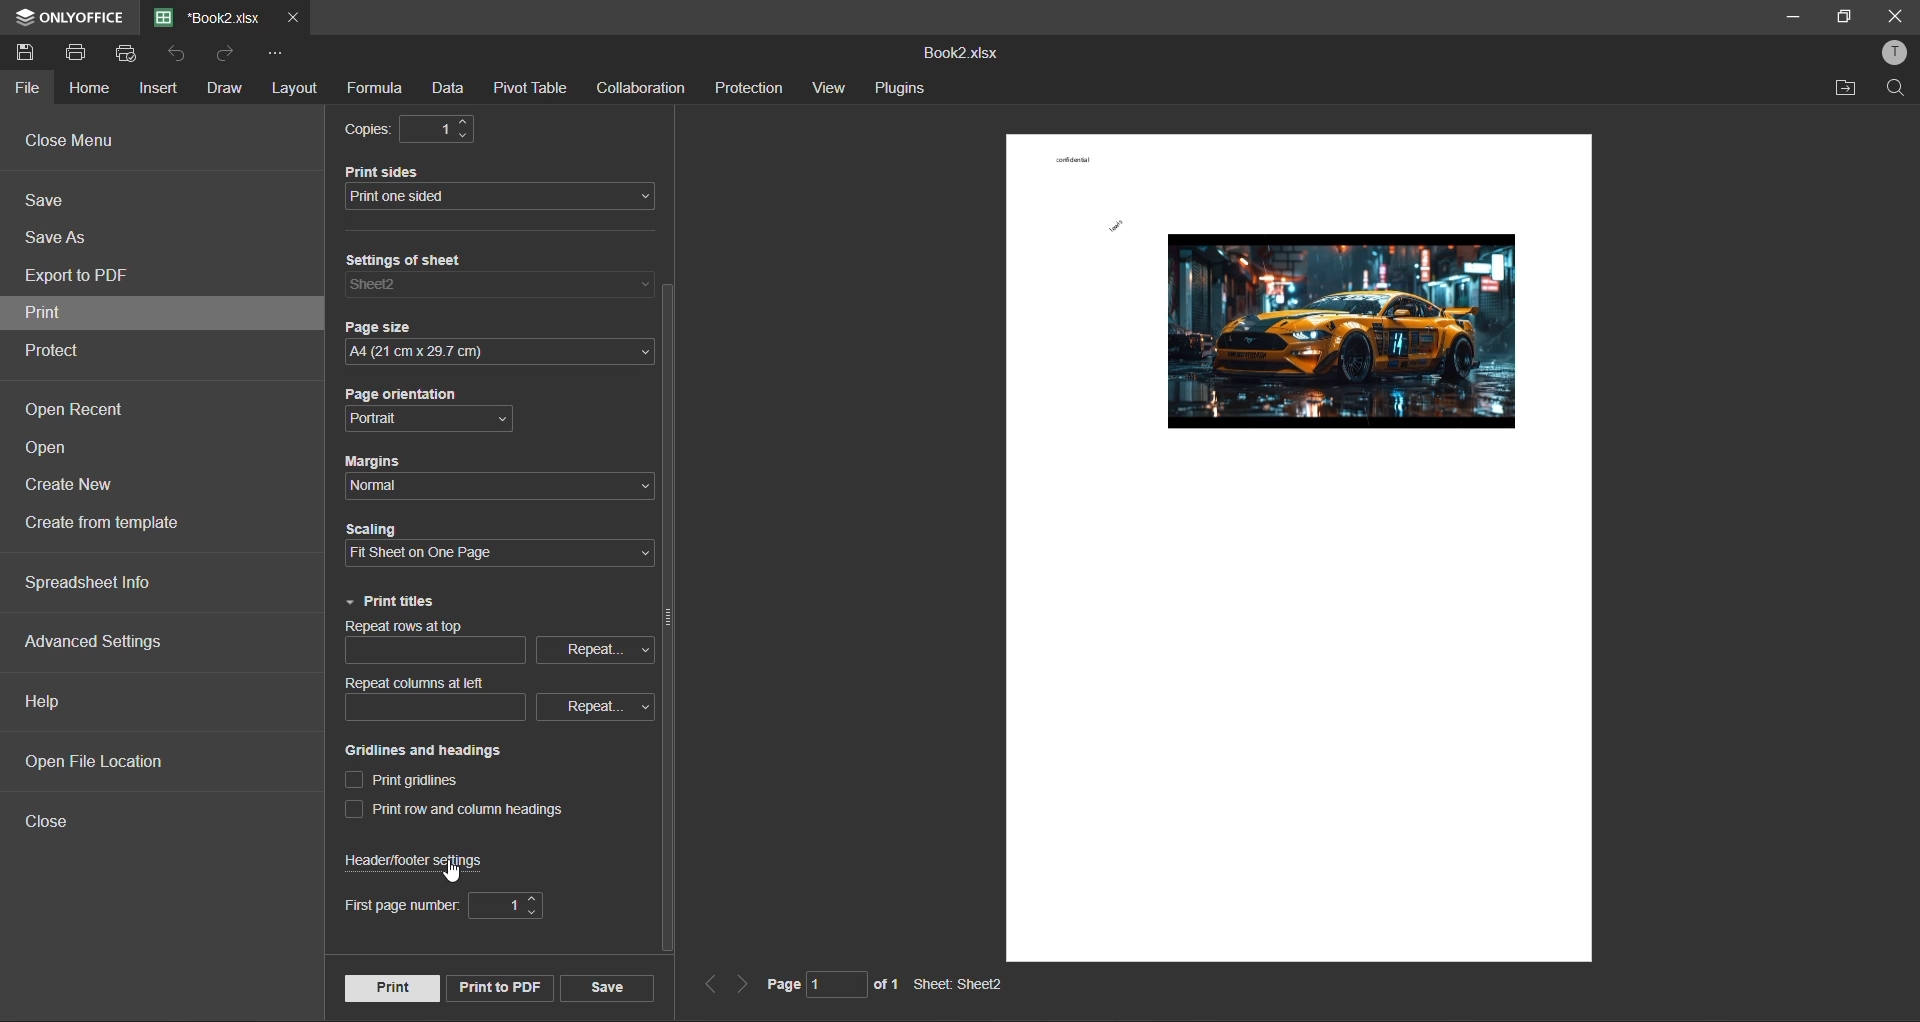  Describe the element at coordinates (707, 982) in the screenshot. I see `previous` at that location.